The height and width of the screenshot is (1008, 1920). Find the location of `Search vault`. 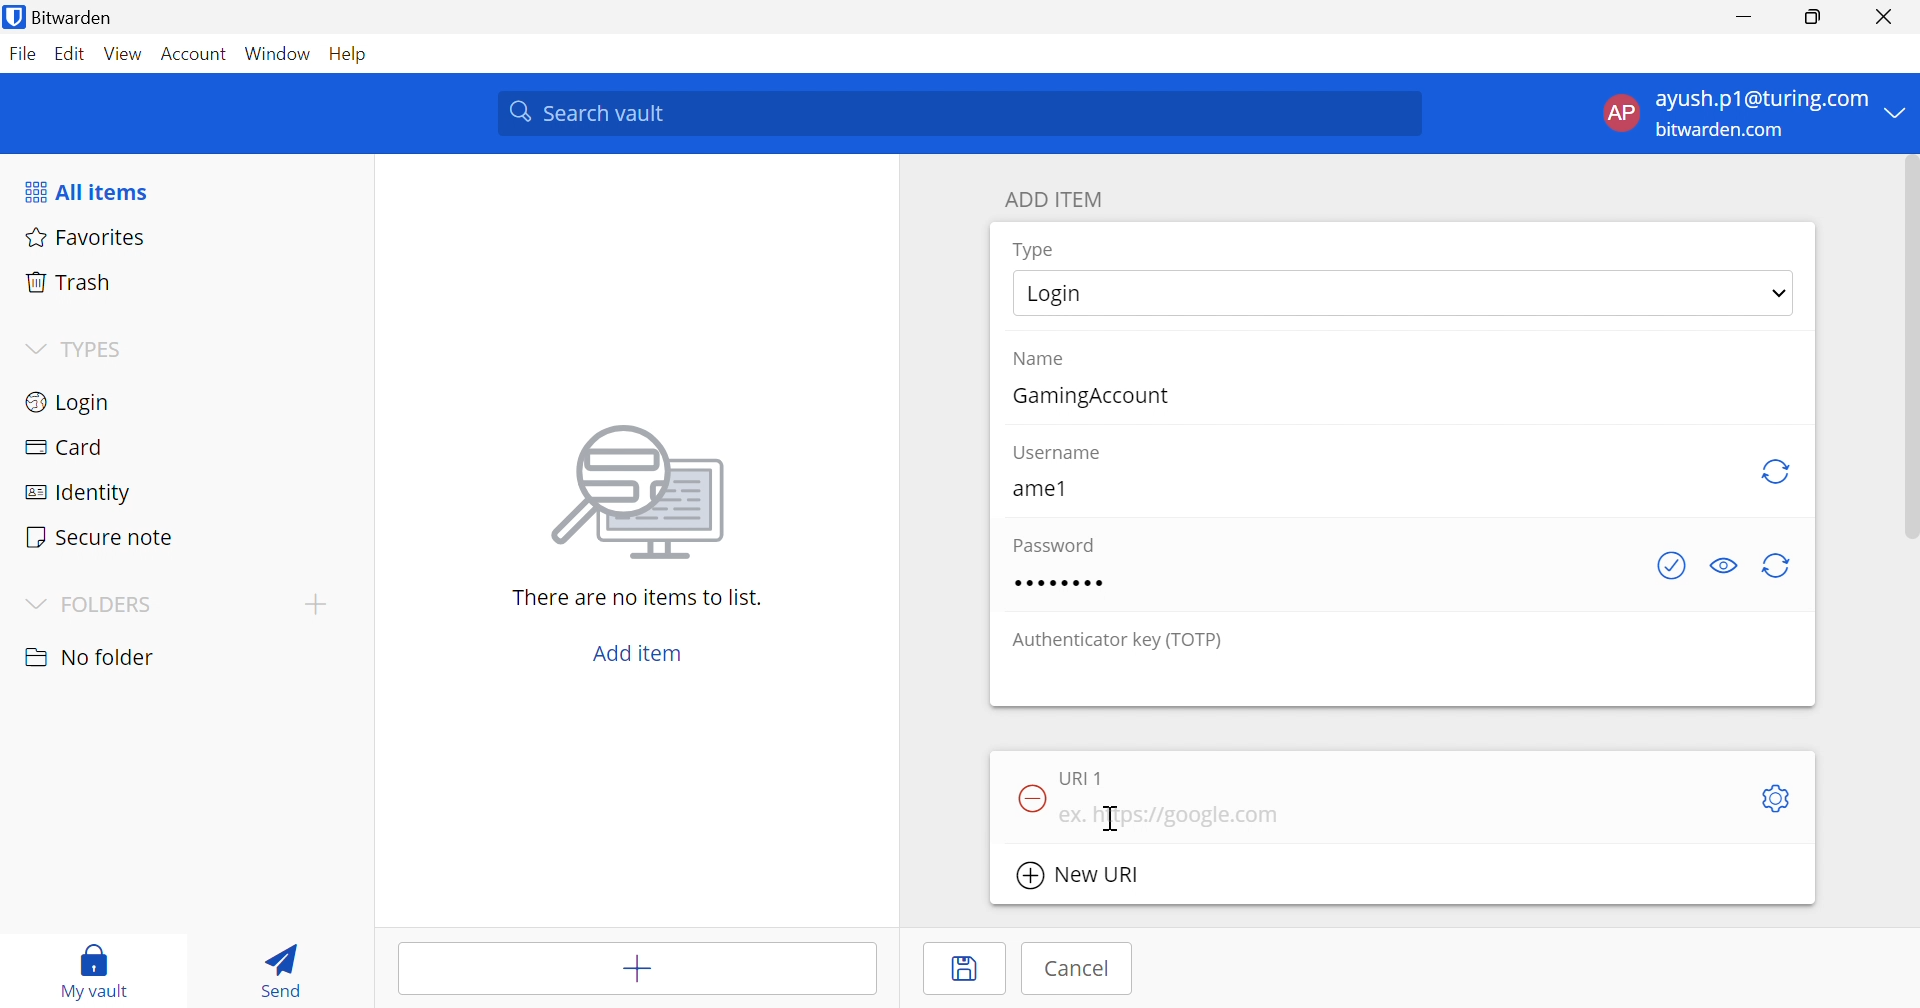

Search vault is located at coordinates (961, 113).